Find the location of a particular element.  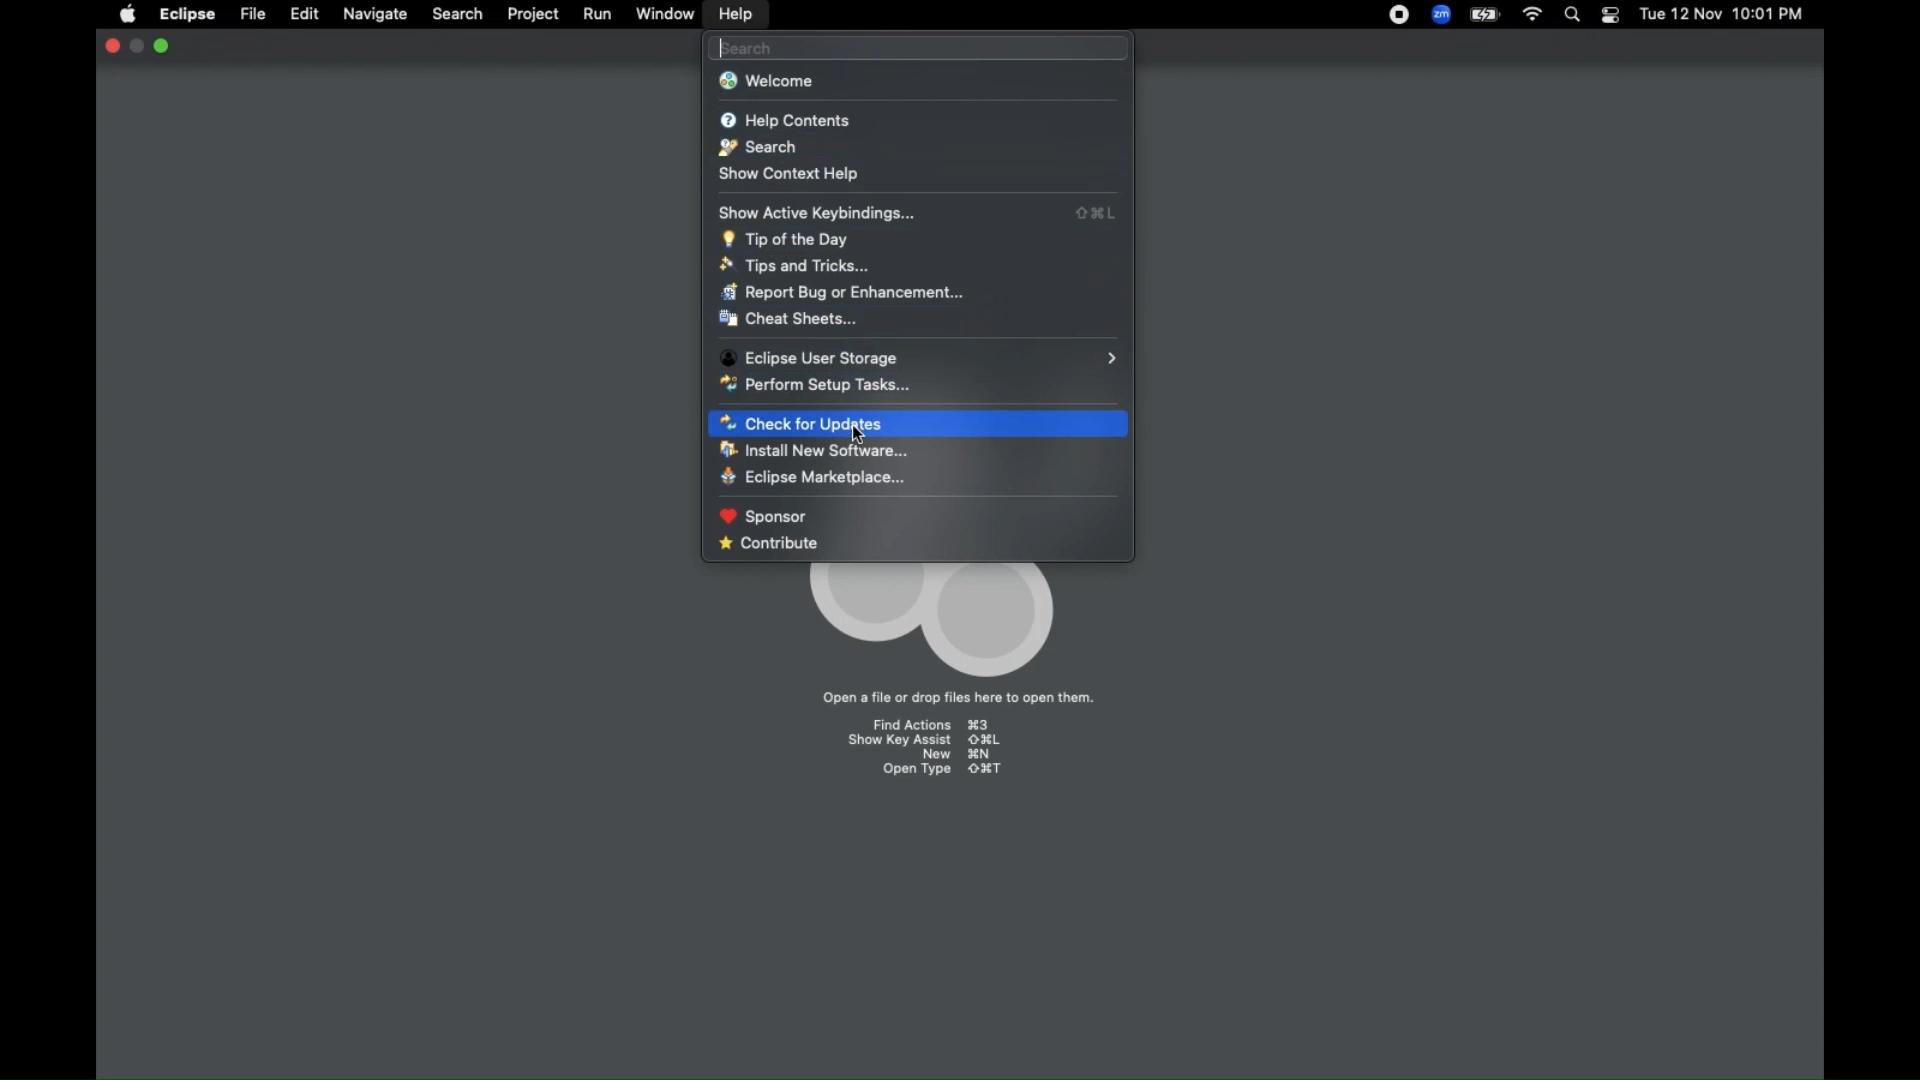

Minimize is located at coordinates (163, 46).